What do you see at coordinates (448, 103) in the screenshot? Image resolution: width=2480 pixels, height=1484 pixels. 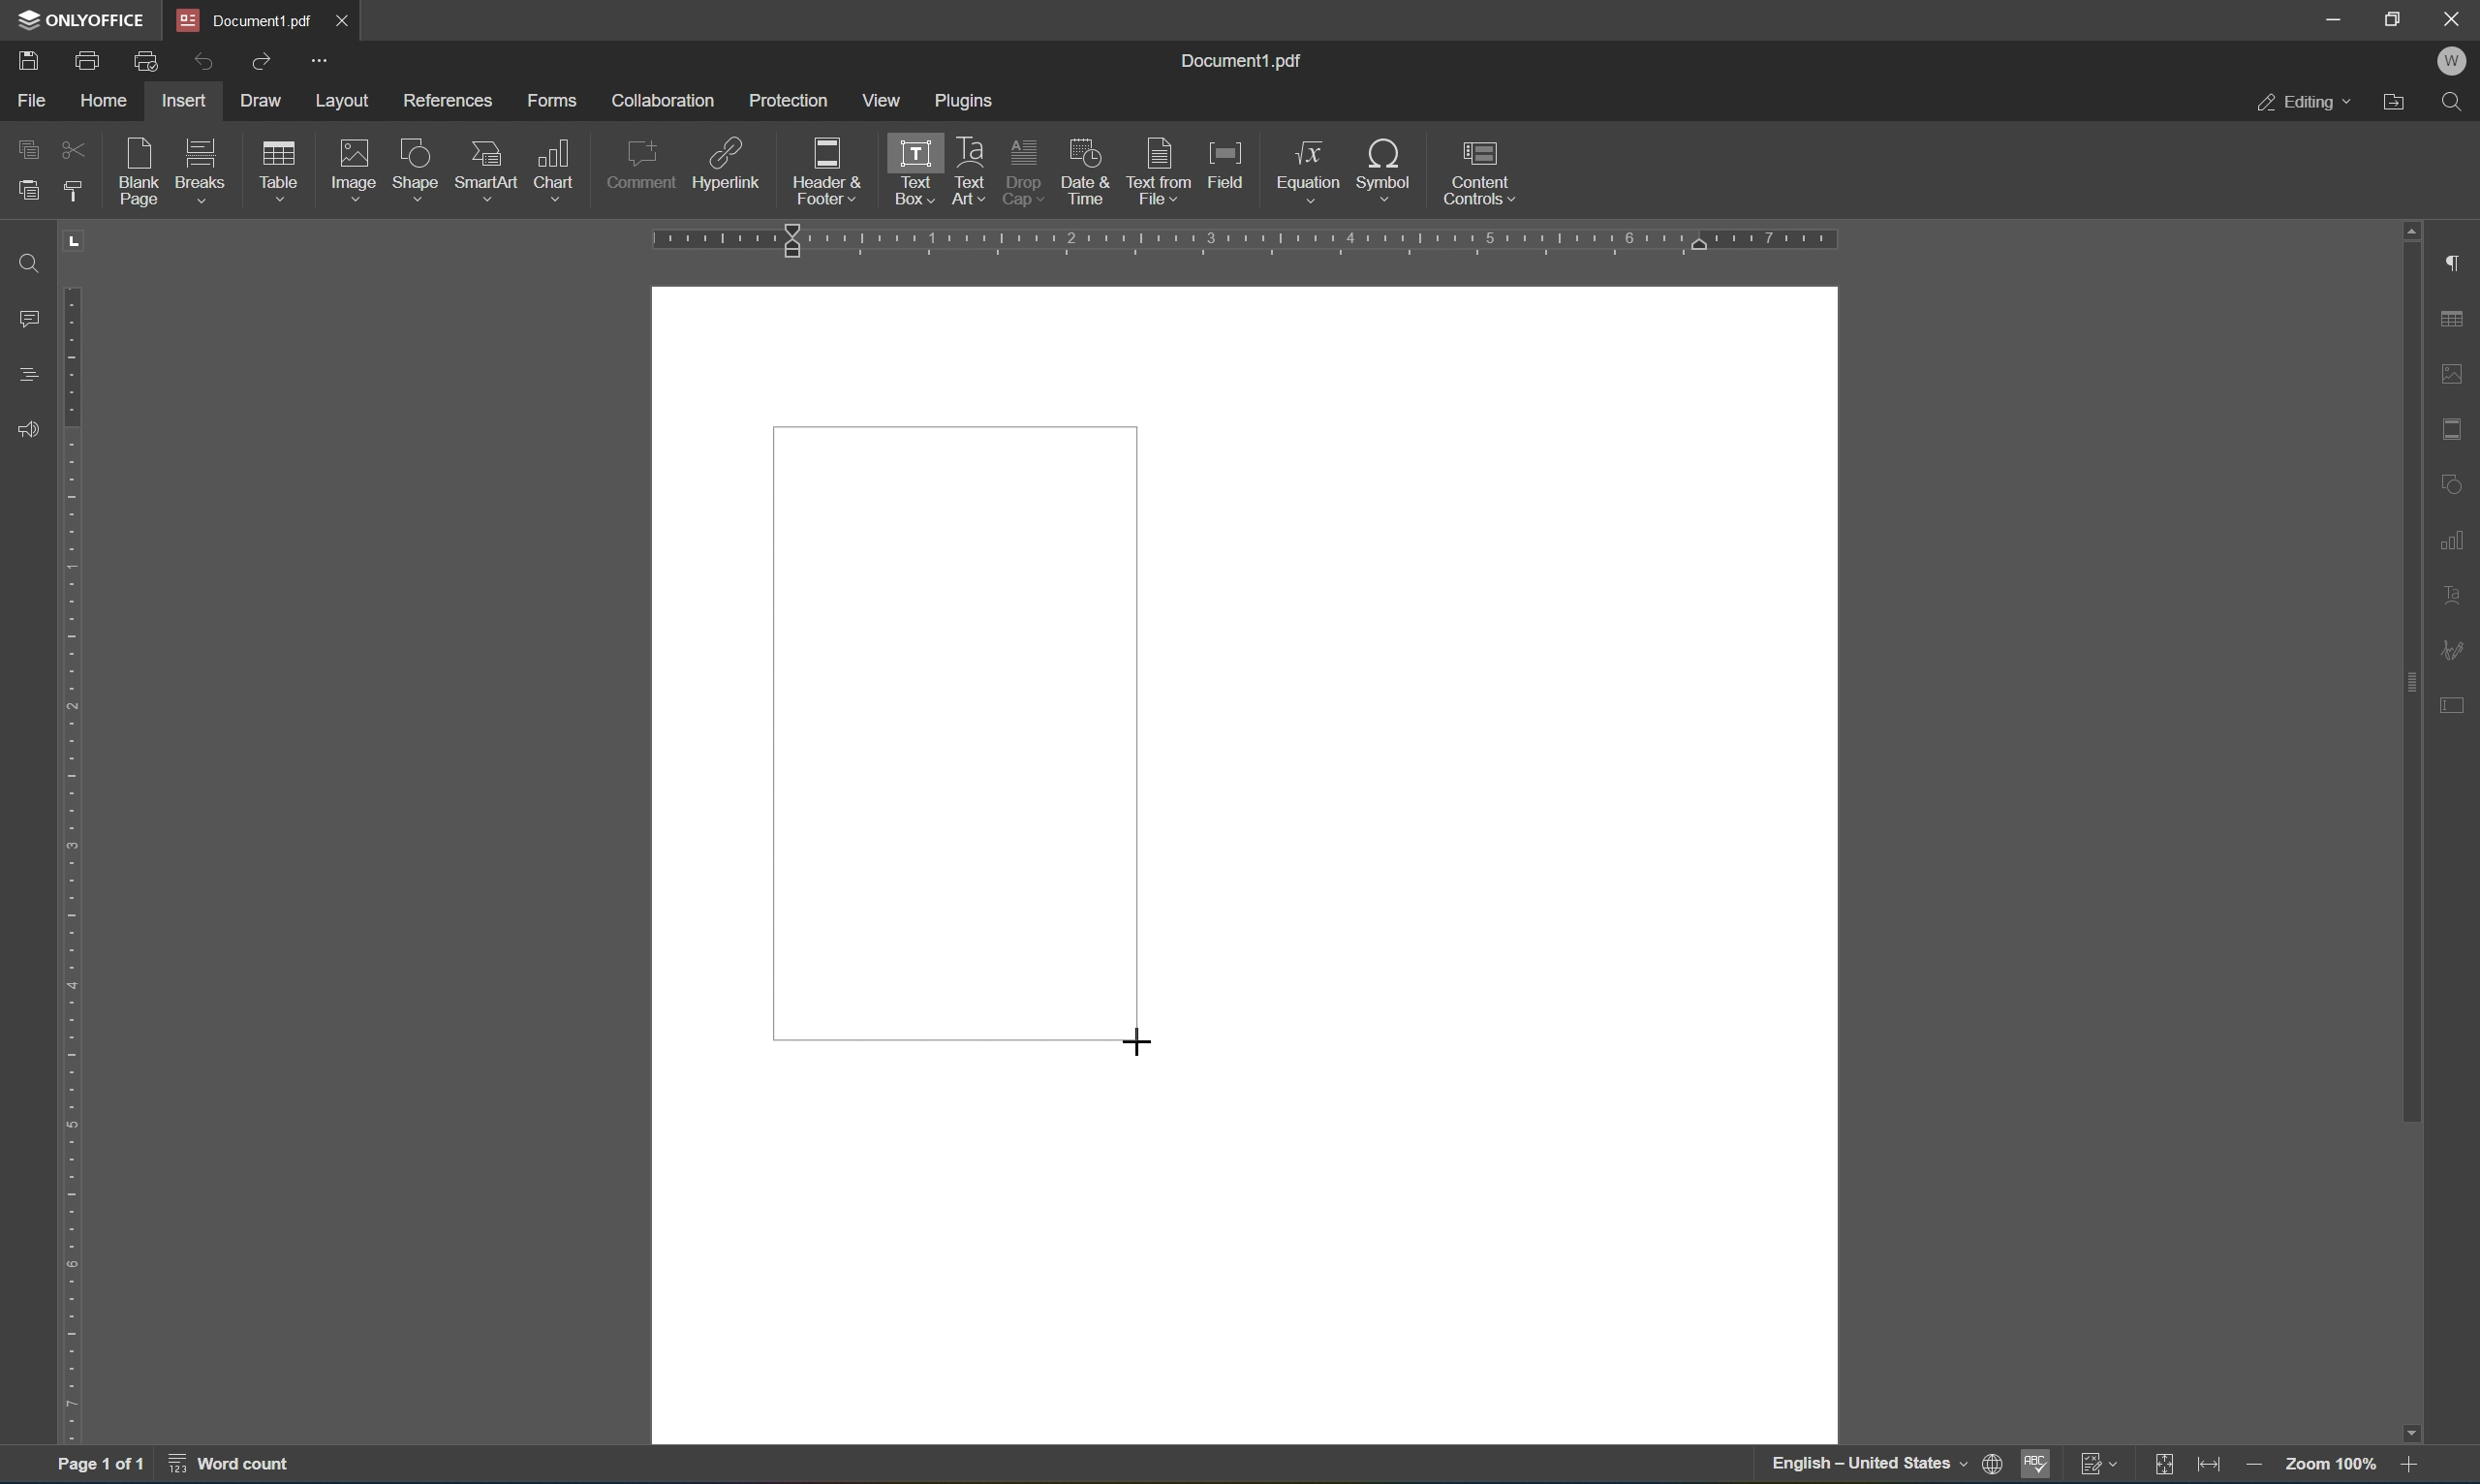 I see `references` at bounding box center [448, 103].